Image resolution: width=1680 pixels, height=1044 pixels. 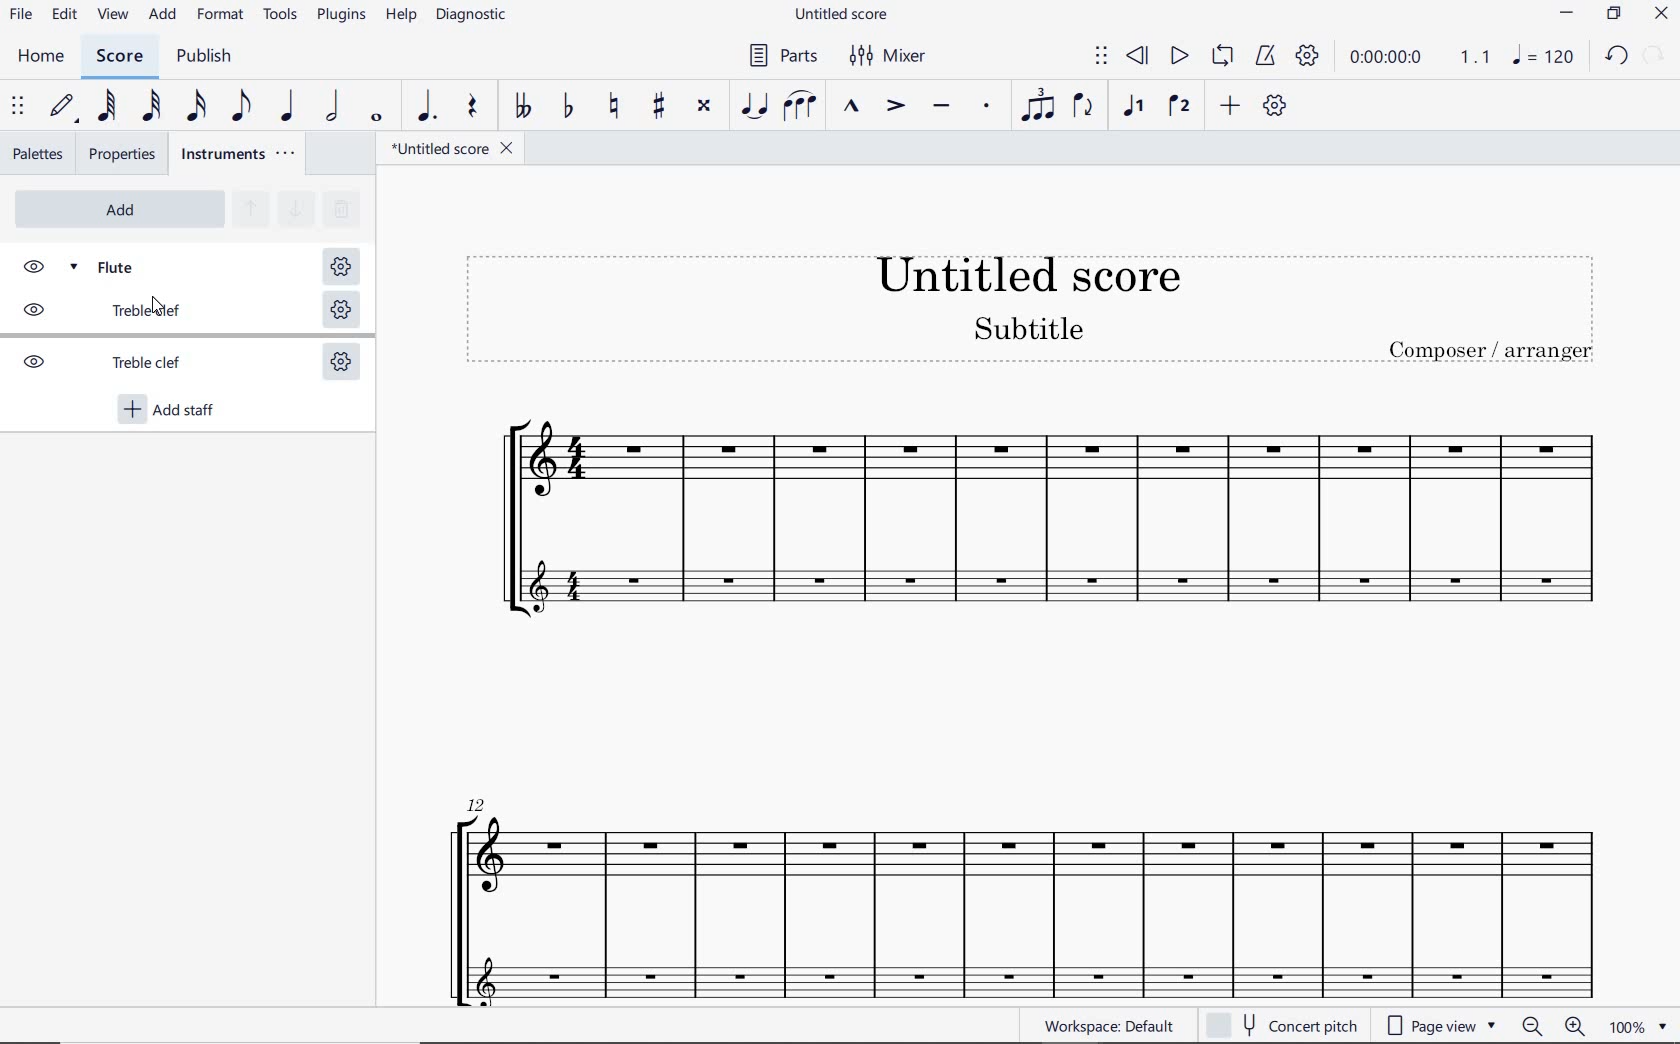 What do you see at coordinates (334, 108) in the screenshot?
I see `HALF NOTE` at bounding box center [334, 108].